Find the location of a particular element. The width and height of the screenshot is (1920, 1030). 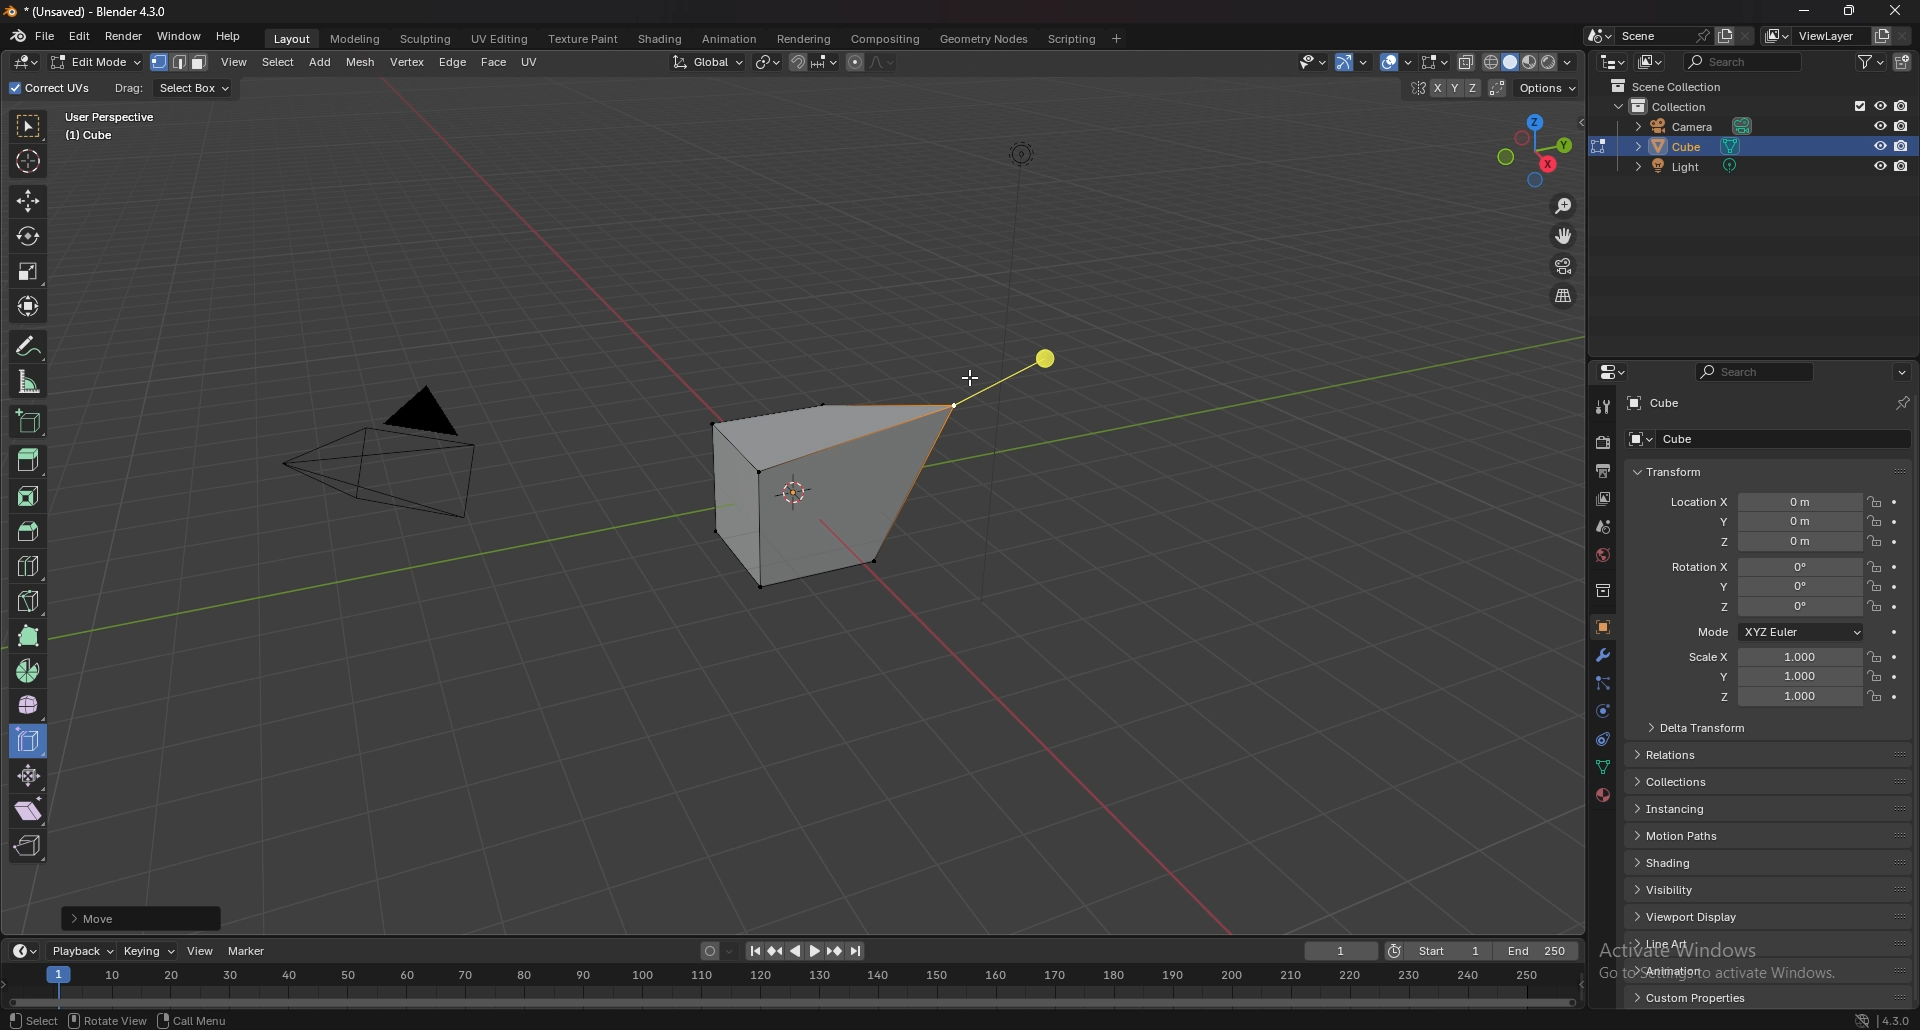

cube is located at coordinates (1655, 403).